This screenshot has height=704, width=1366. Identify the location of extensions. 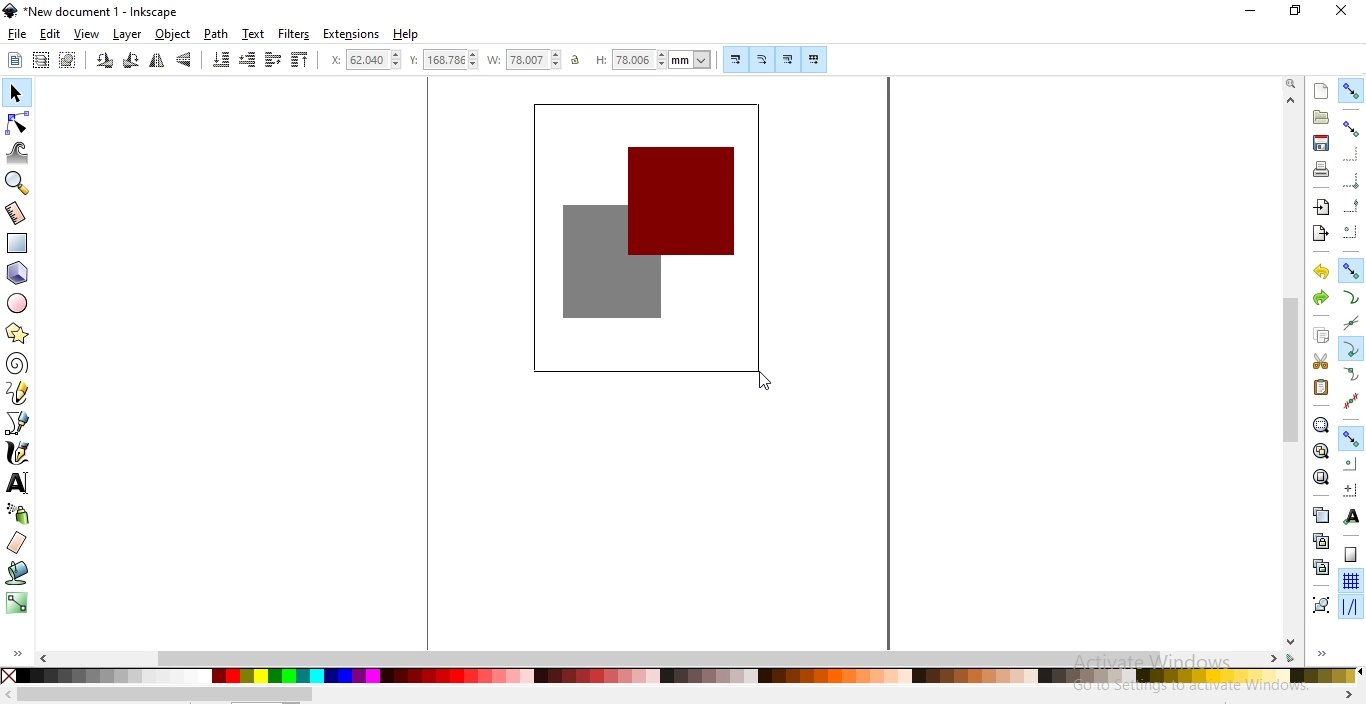
(353, 34).